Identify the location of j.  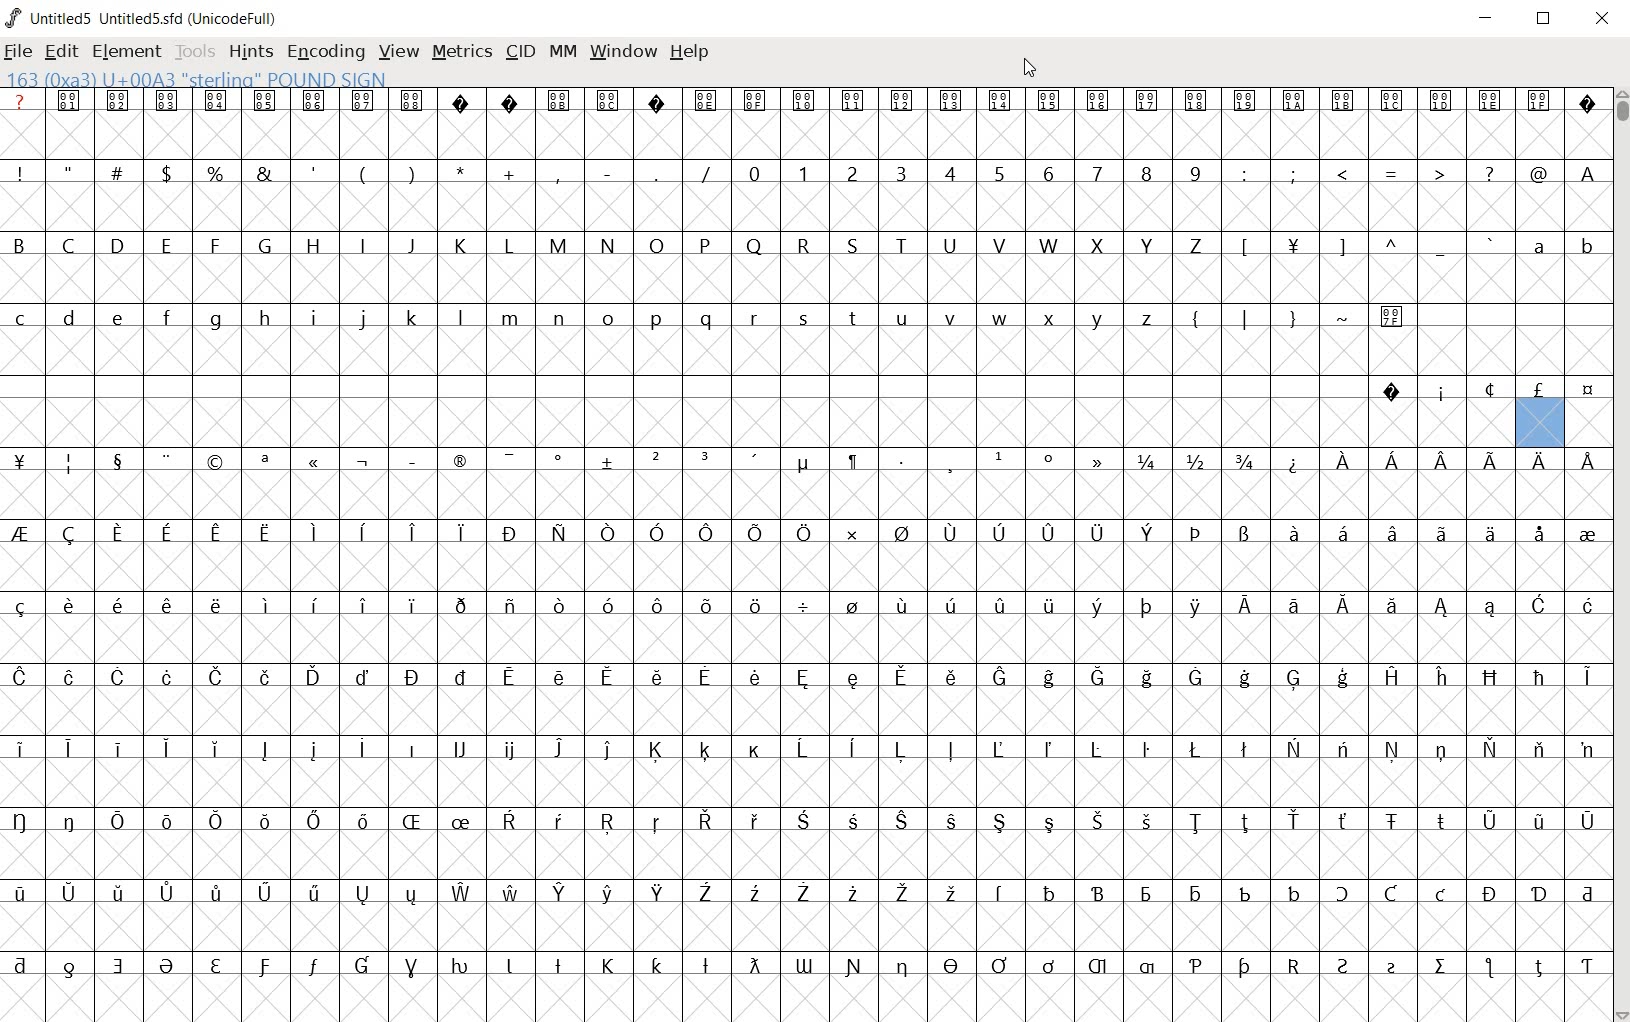
(363, 320).